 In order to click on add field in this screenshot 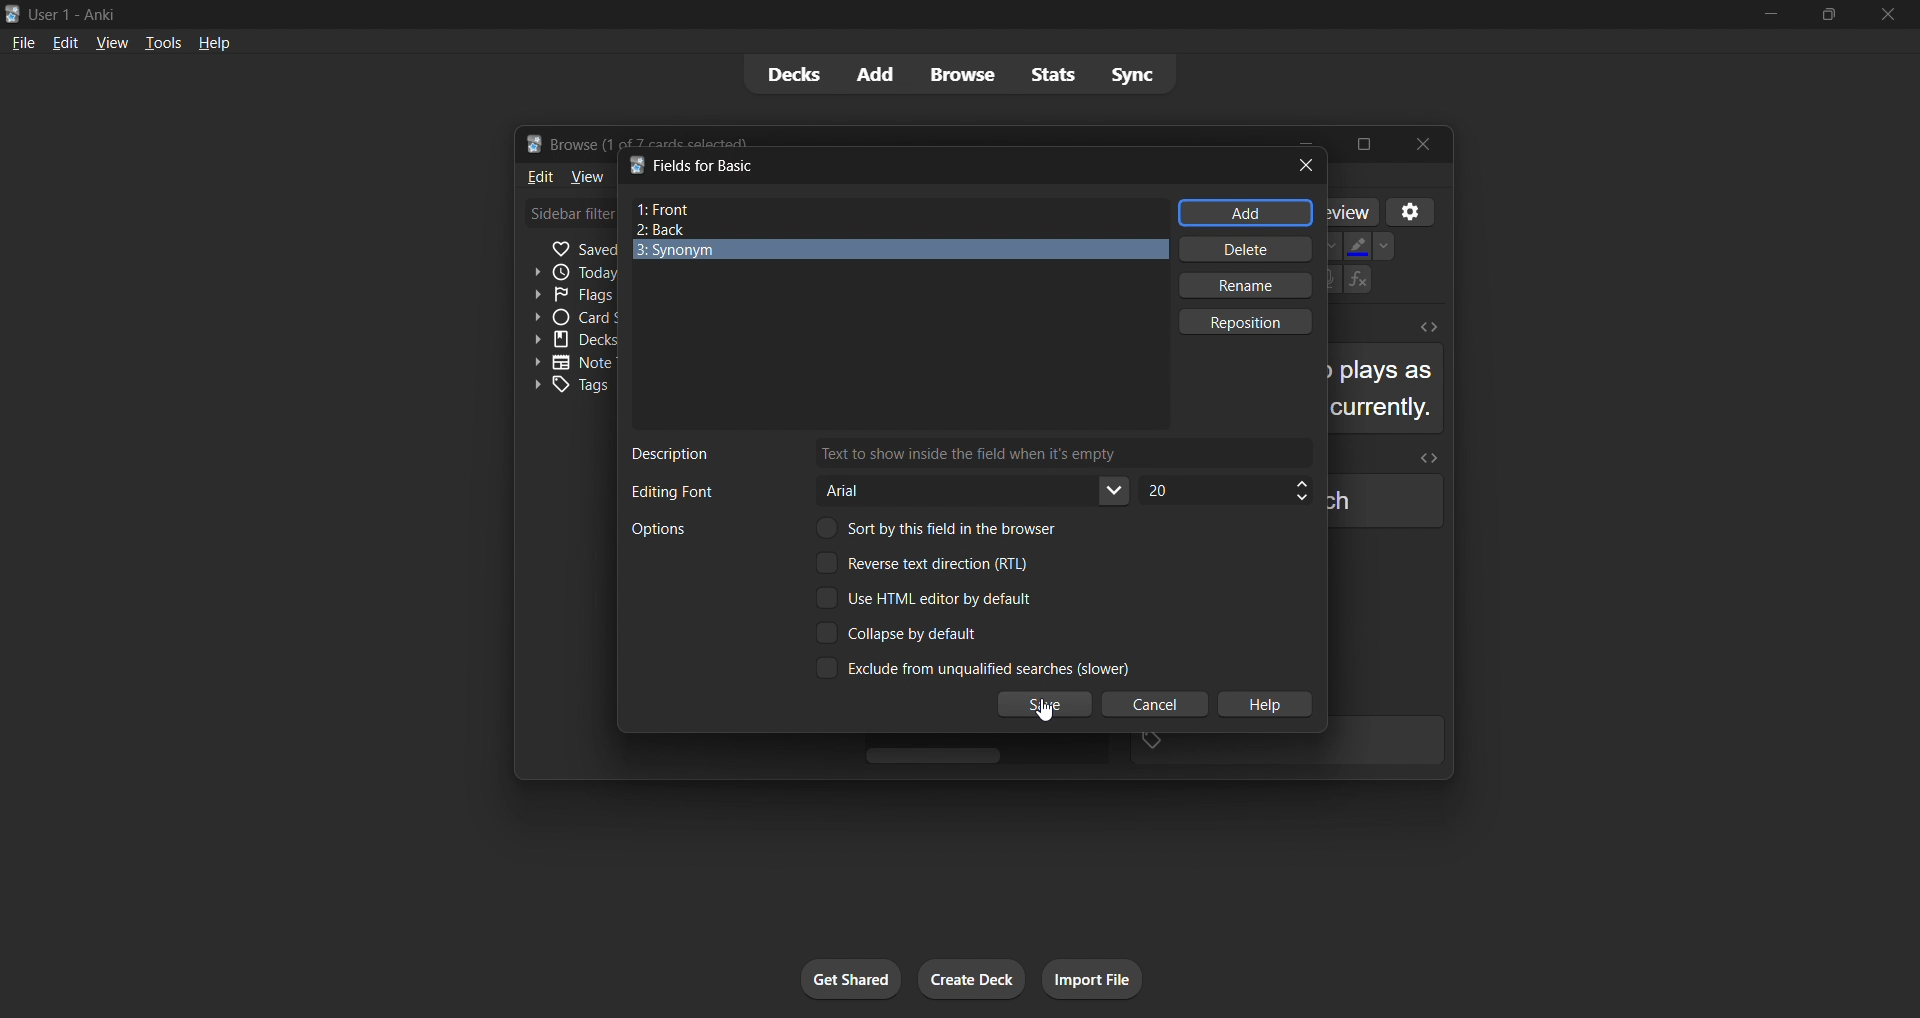, I will do `click(1250, 213)`.